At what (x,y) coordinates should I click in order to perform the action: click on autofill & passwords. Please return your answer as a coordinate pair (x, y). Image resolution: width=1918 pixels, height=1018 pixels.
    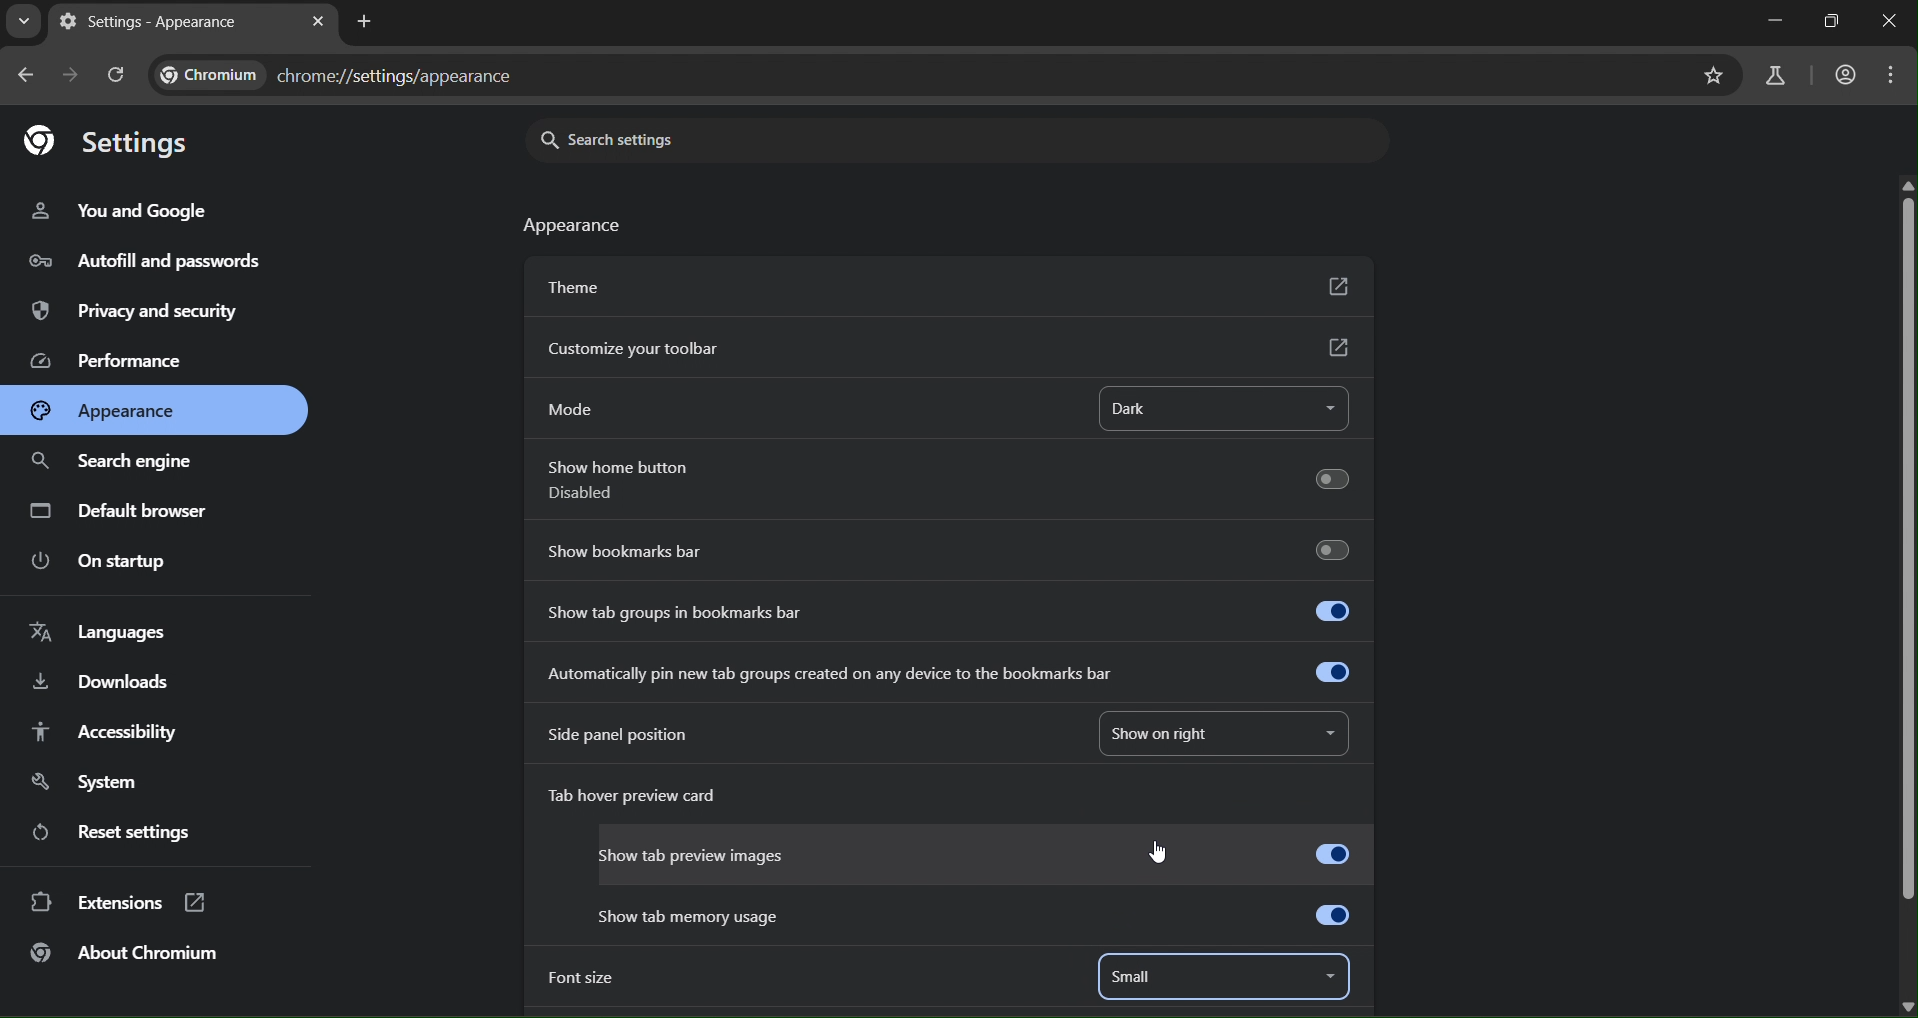
    Looking at the image, I should click on (143, 259).